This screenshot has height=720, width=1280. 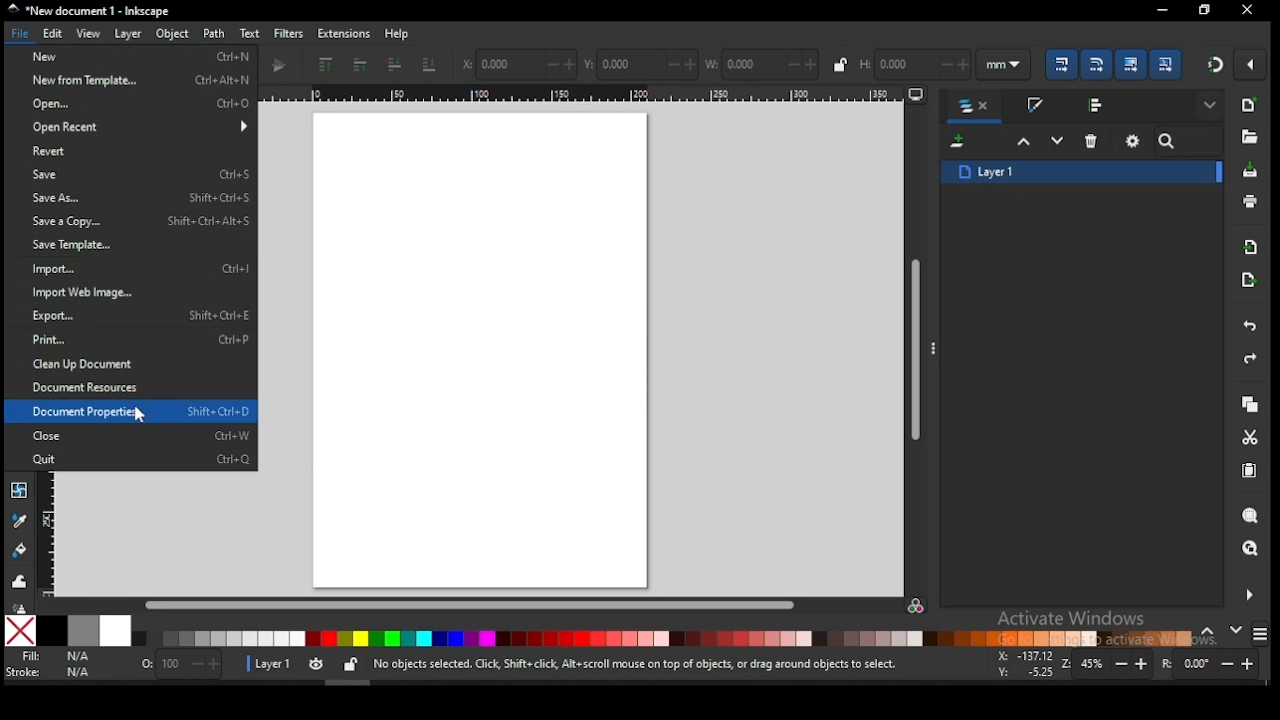 What do you see at coordinates (1058, 64) in the screenshot?
I see `when scaling objects, scale the stroke width in same proportion` at bounding box center [1058, 64].